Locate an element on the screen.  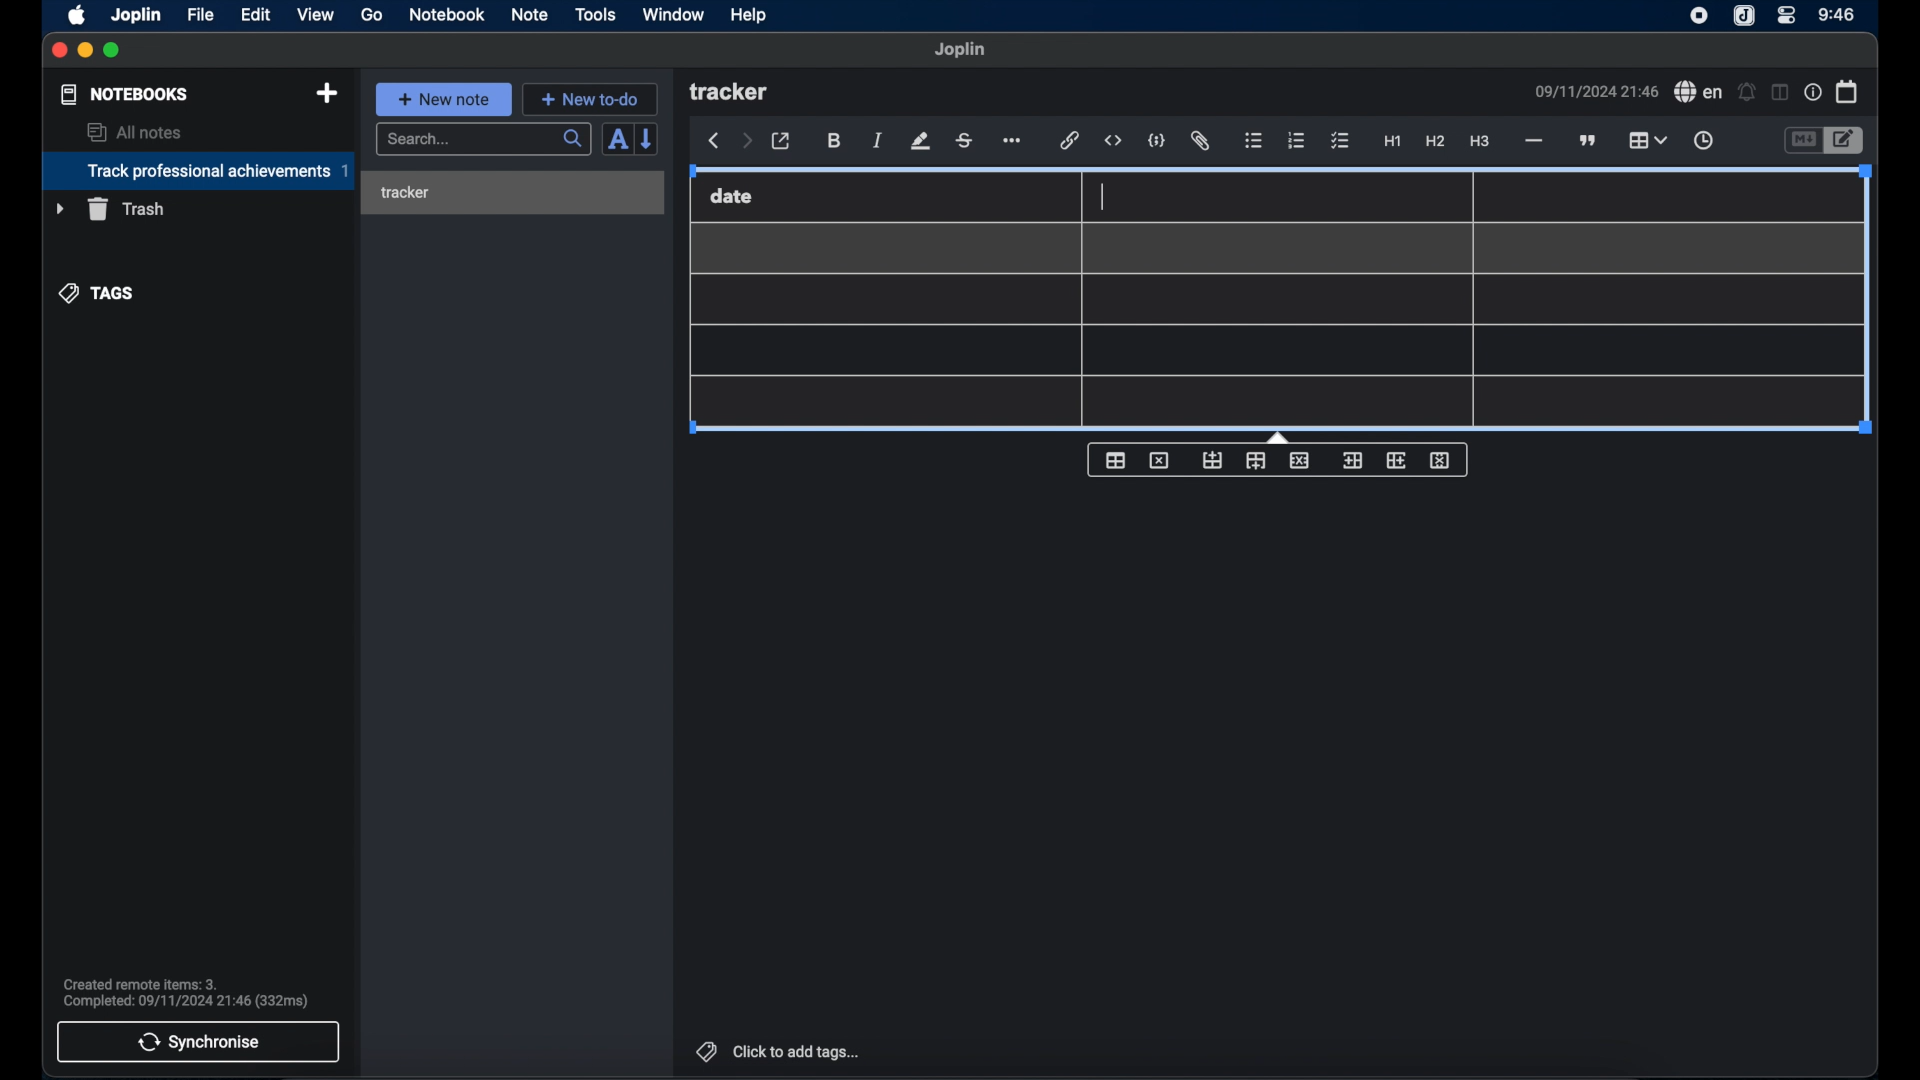
insert row after is located at coordinates (1256, 461).